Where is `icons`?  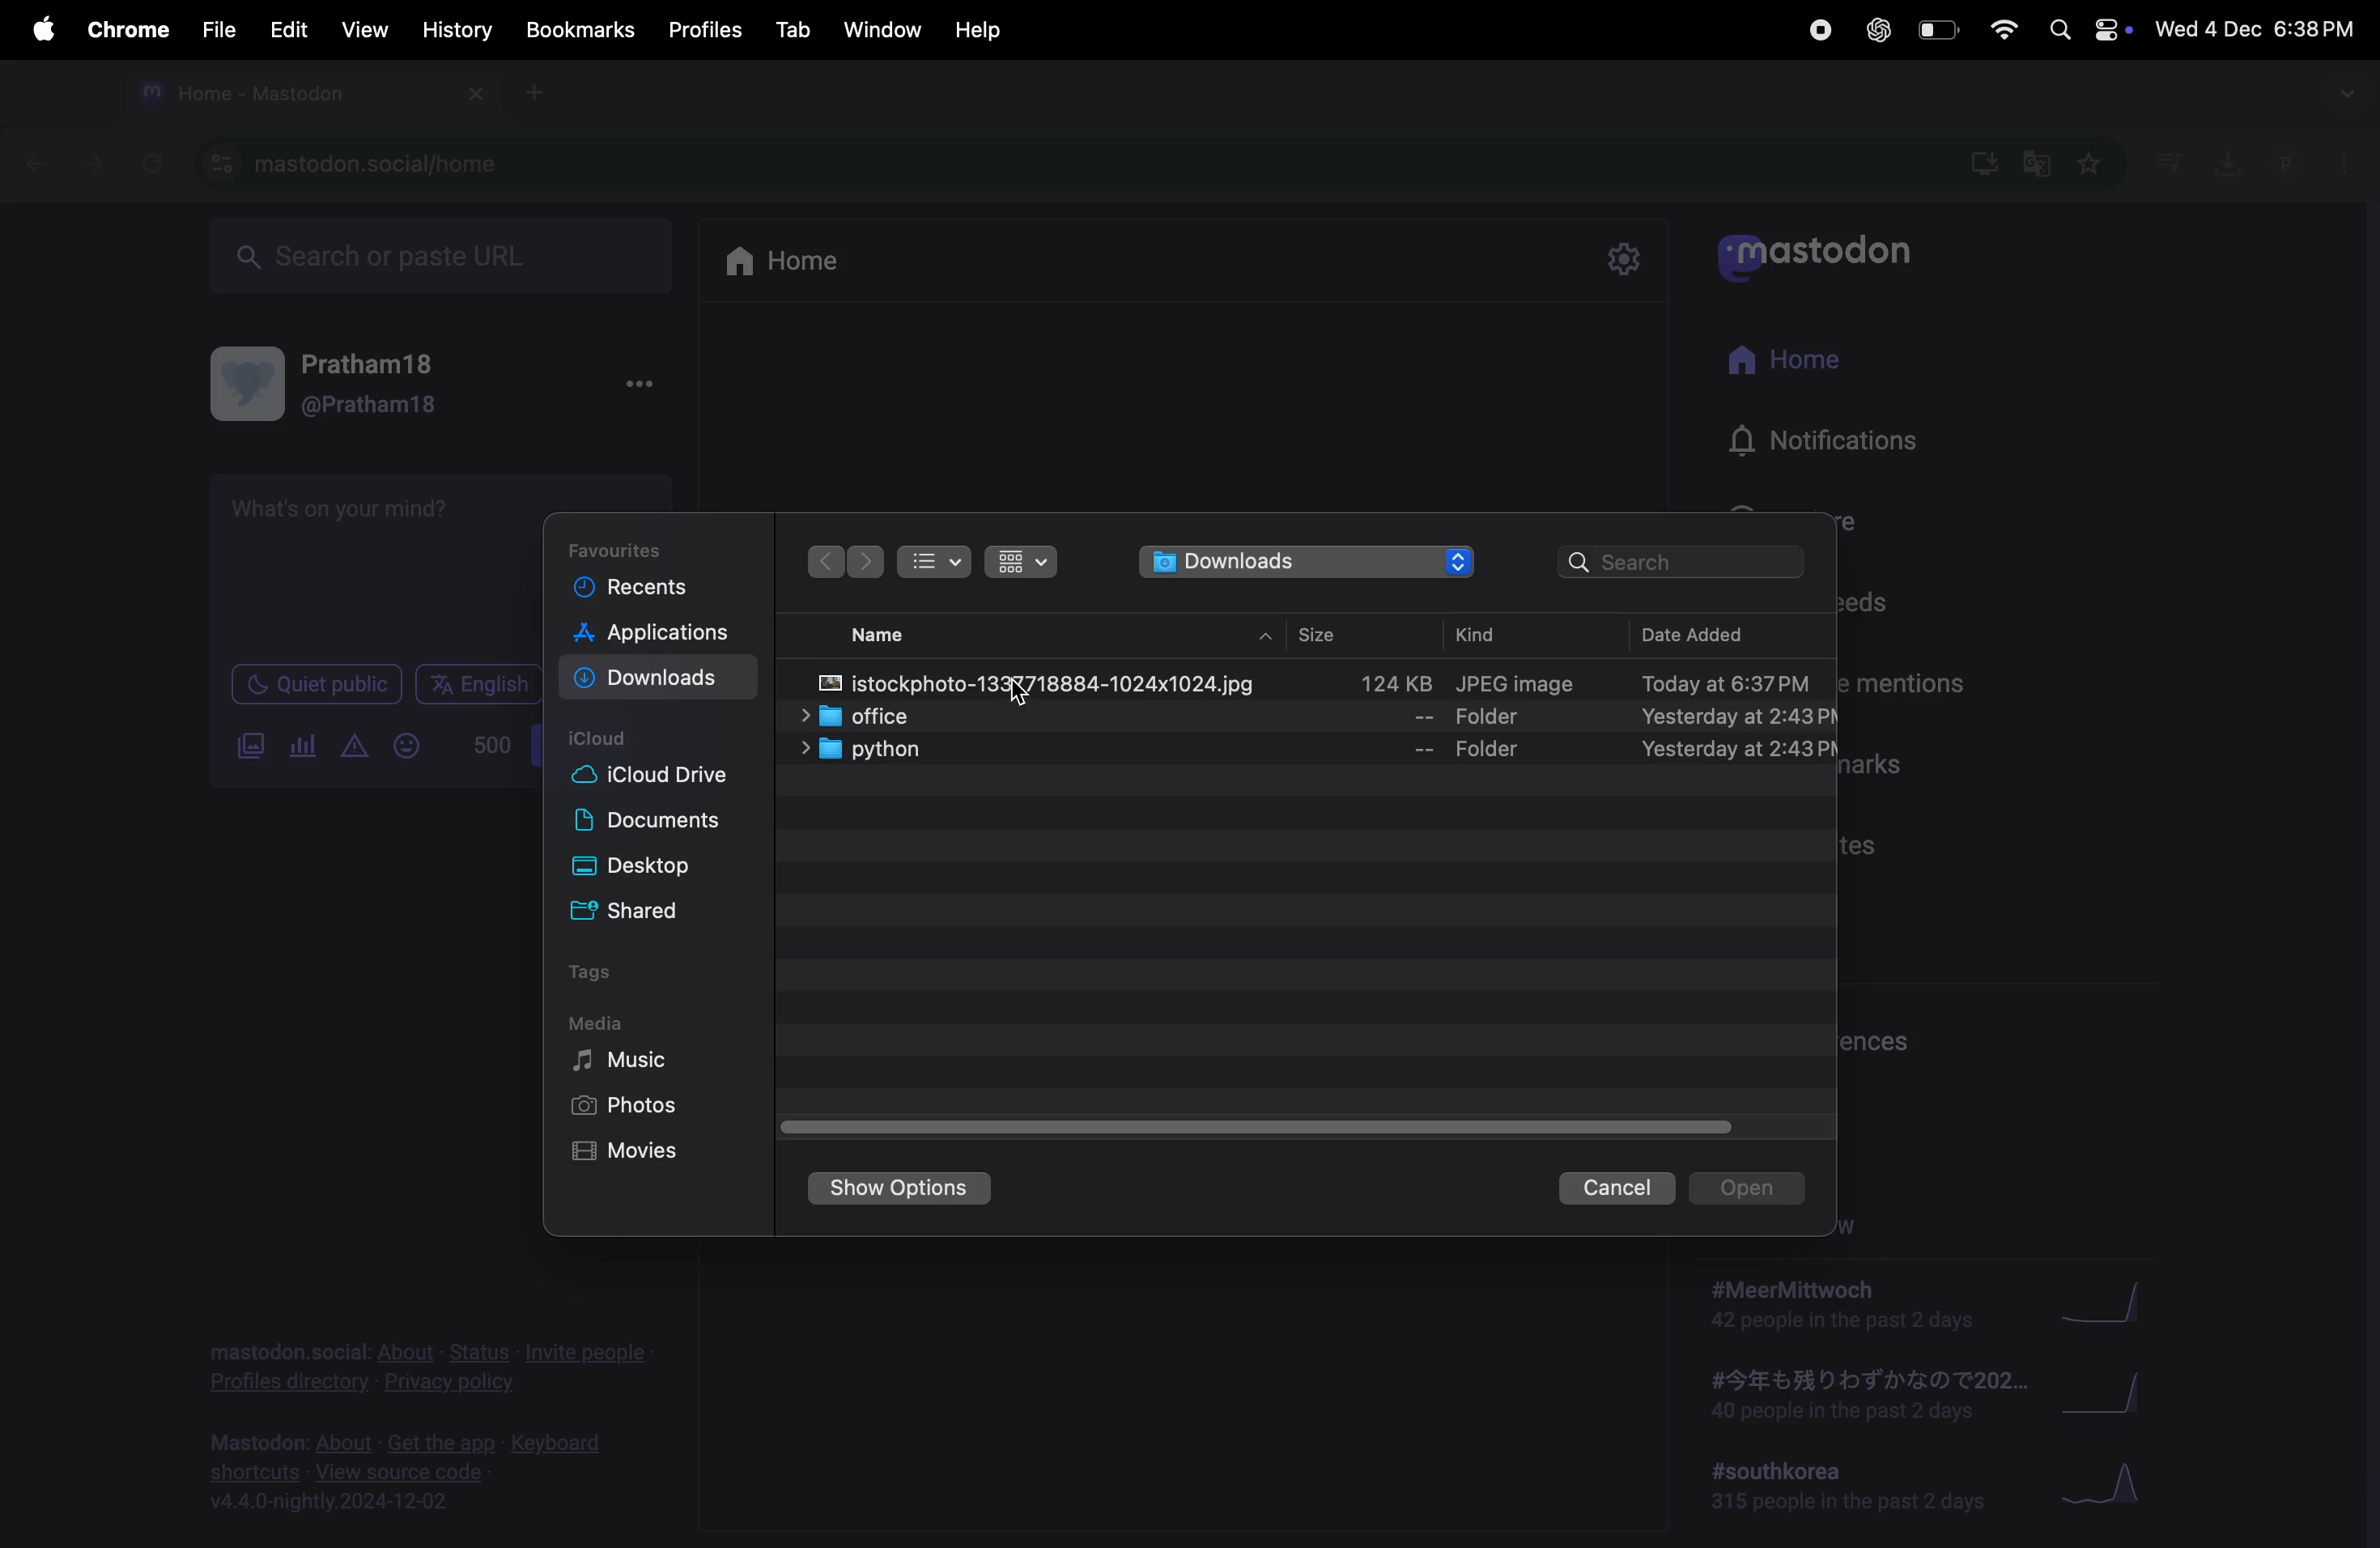
icons is located at coordinates (1022, 563).